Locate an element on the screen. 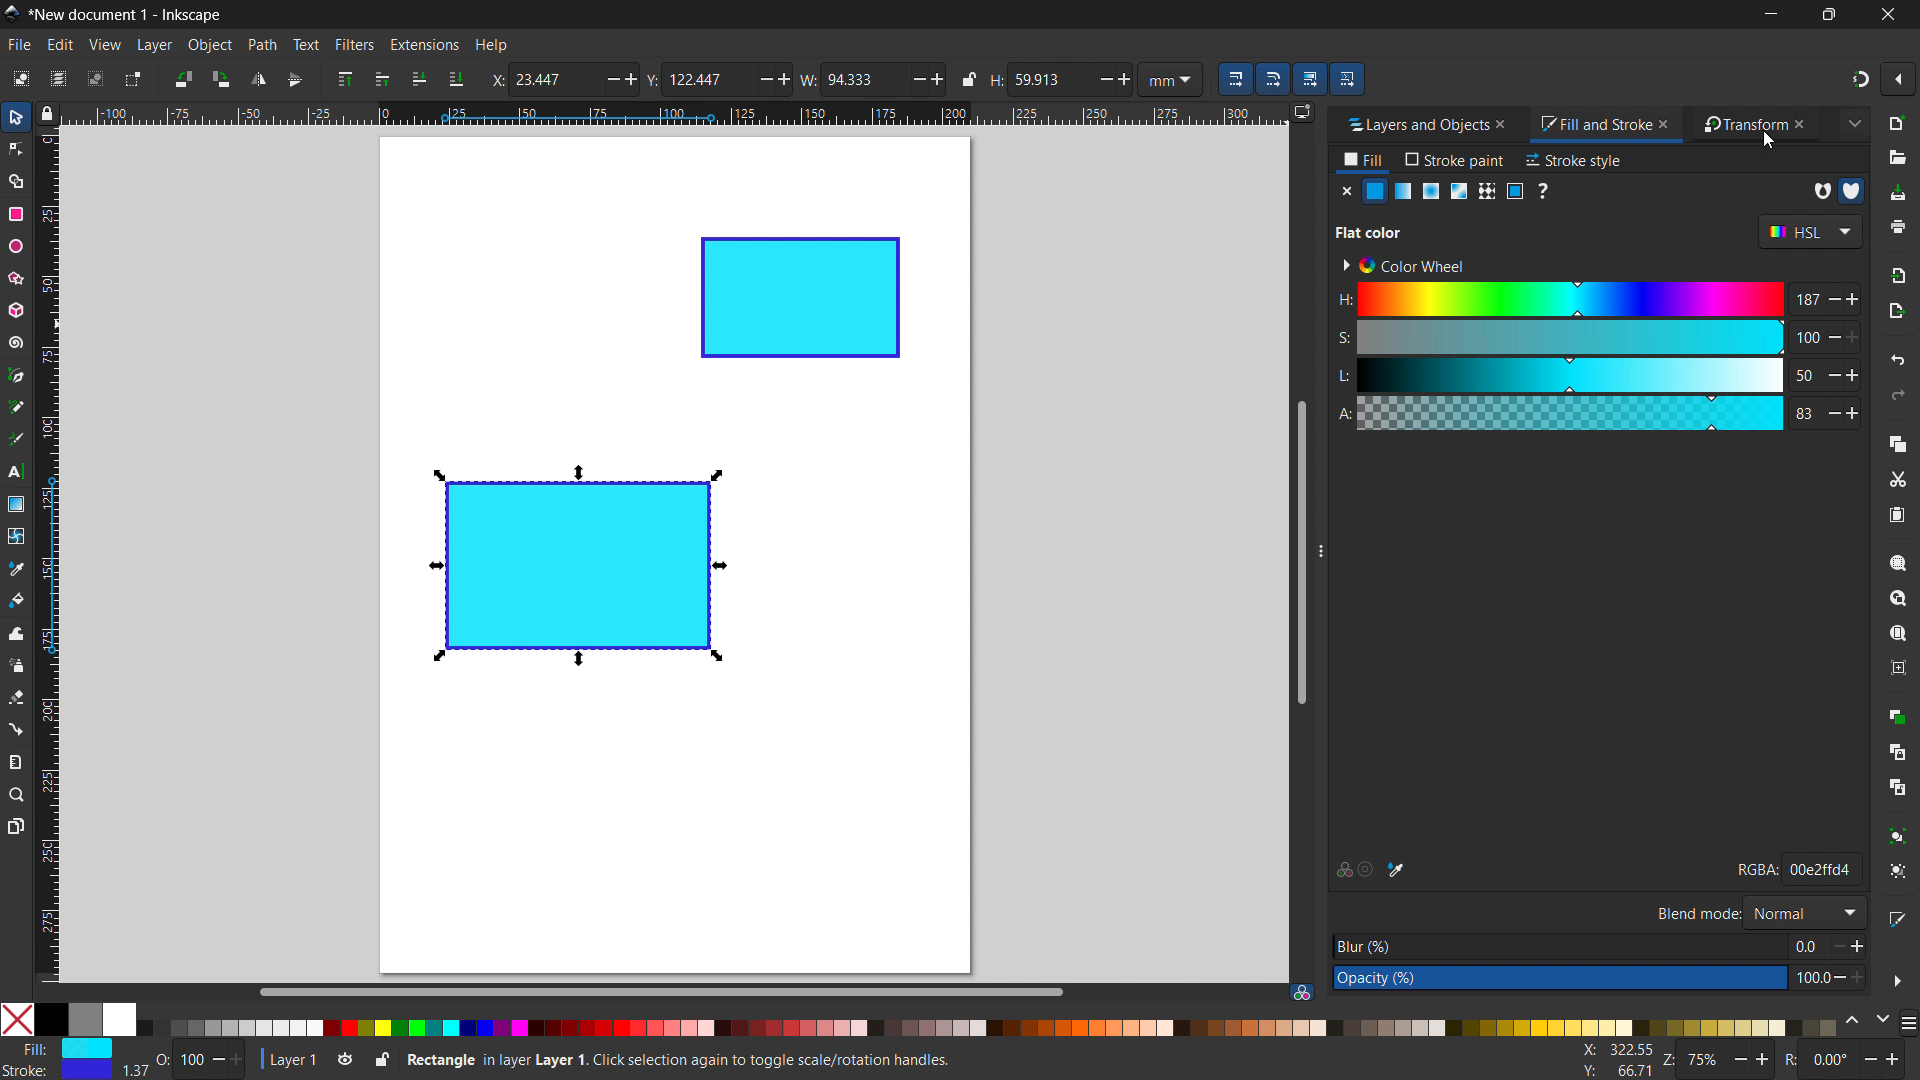 This screenshot has width=1920, height=1080. stroke paint is located at coordinates (1455, 159).